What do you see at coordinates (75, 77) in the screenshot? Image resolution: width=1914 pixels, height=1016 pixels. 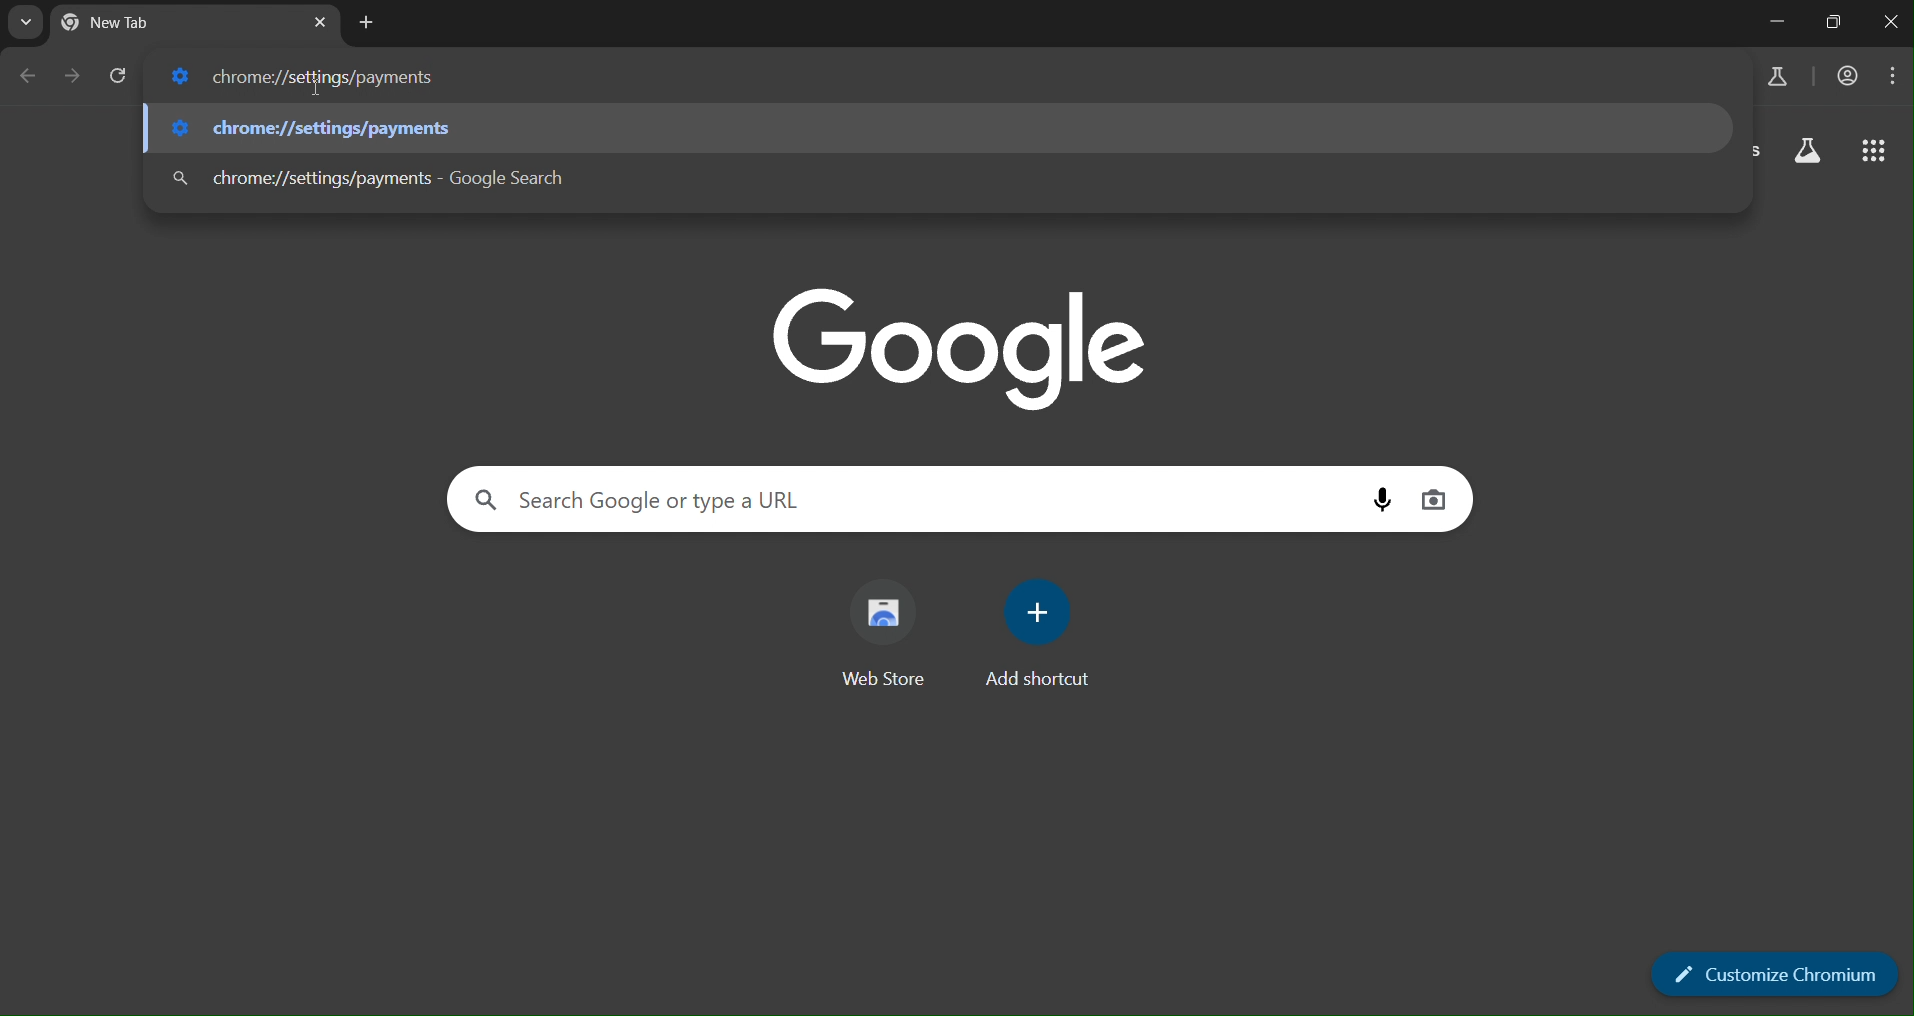 I see `go forward one page` at bounding box center [75, 77].